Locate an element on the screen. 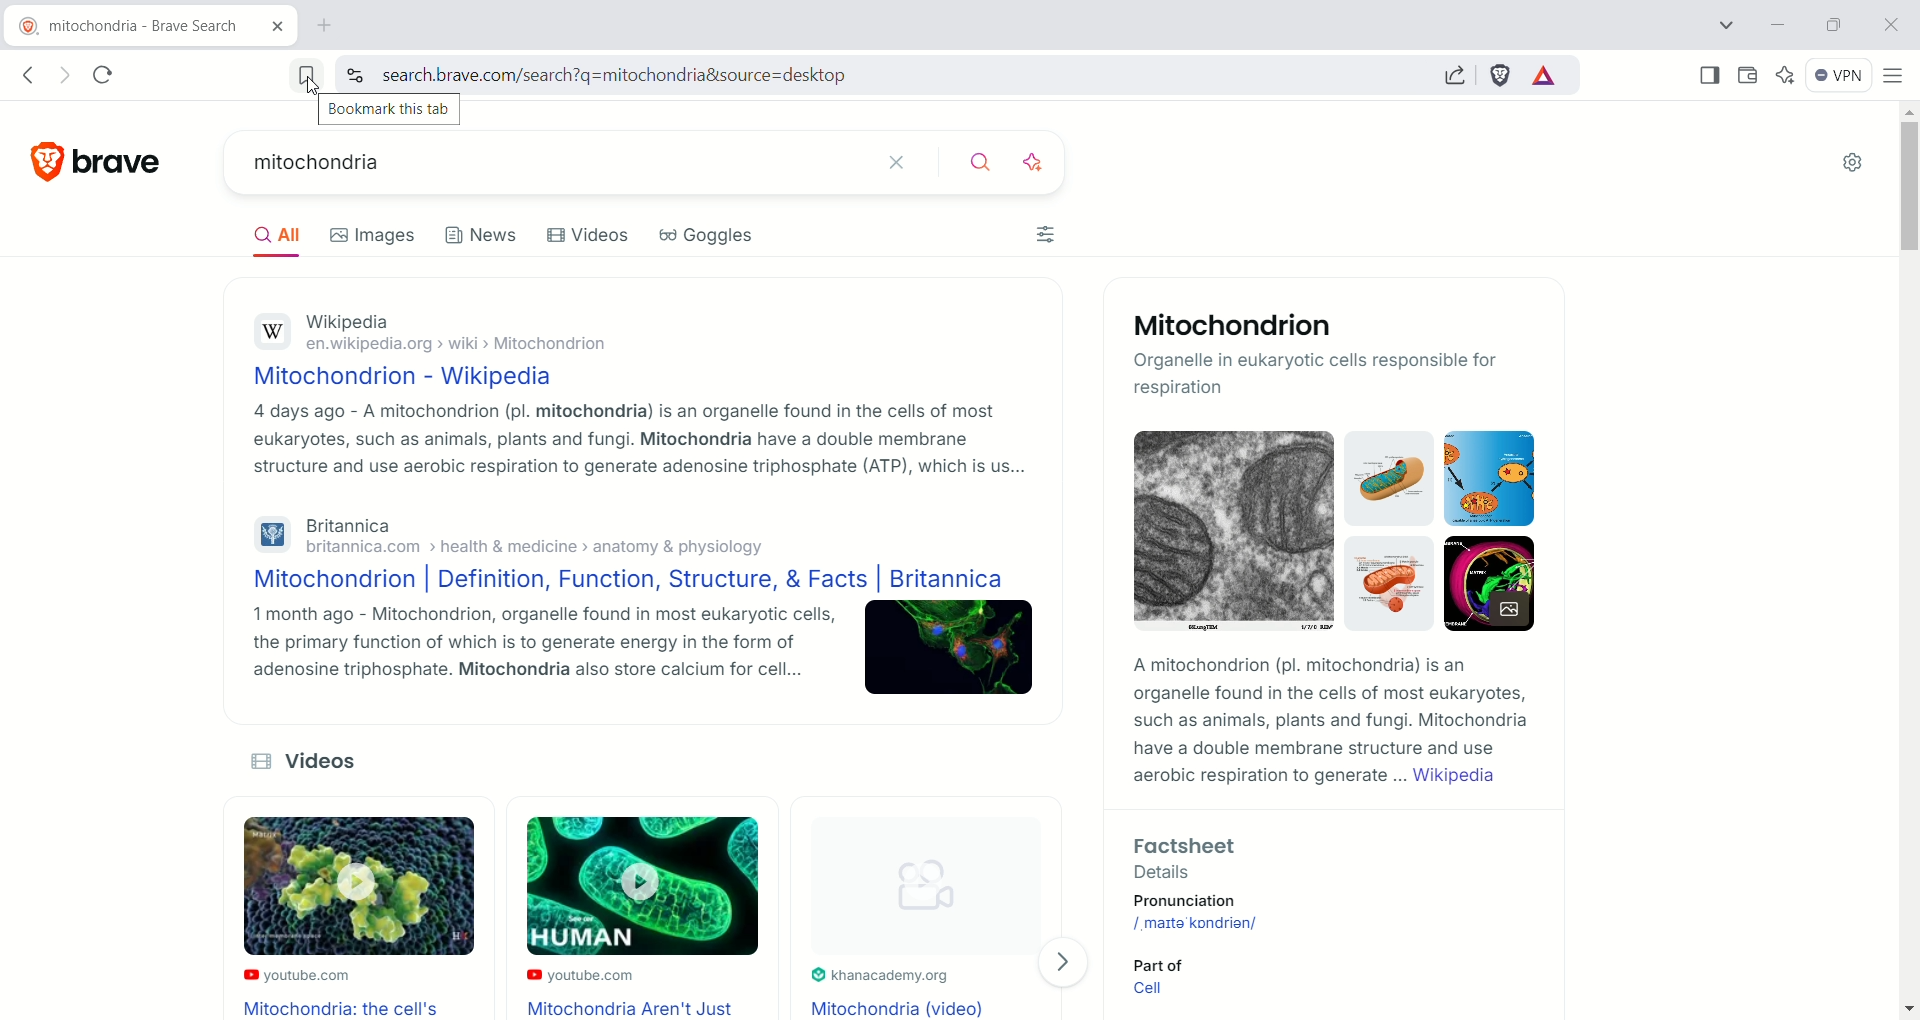 This screenshot has width=1920, height=1020. Mitochondria (Video) is located at coordinates (902, 1007).